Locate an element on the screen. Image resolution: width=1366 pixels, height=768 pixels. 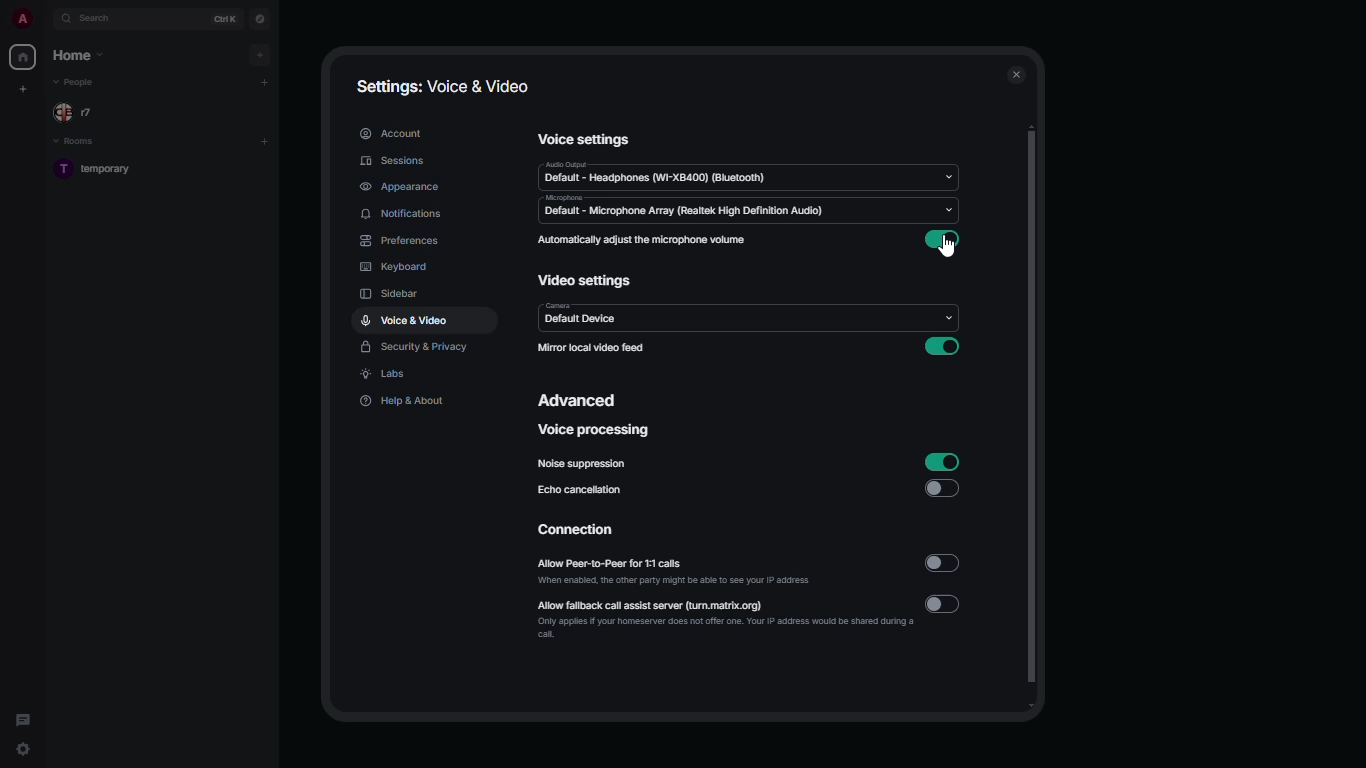
security & privacy is located at coordinates (416, 348).